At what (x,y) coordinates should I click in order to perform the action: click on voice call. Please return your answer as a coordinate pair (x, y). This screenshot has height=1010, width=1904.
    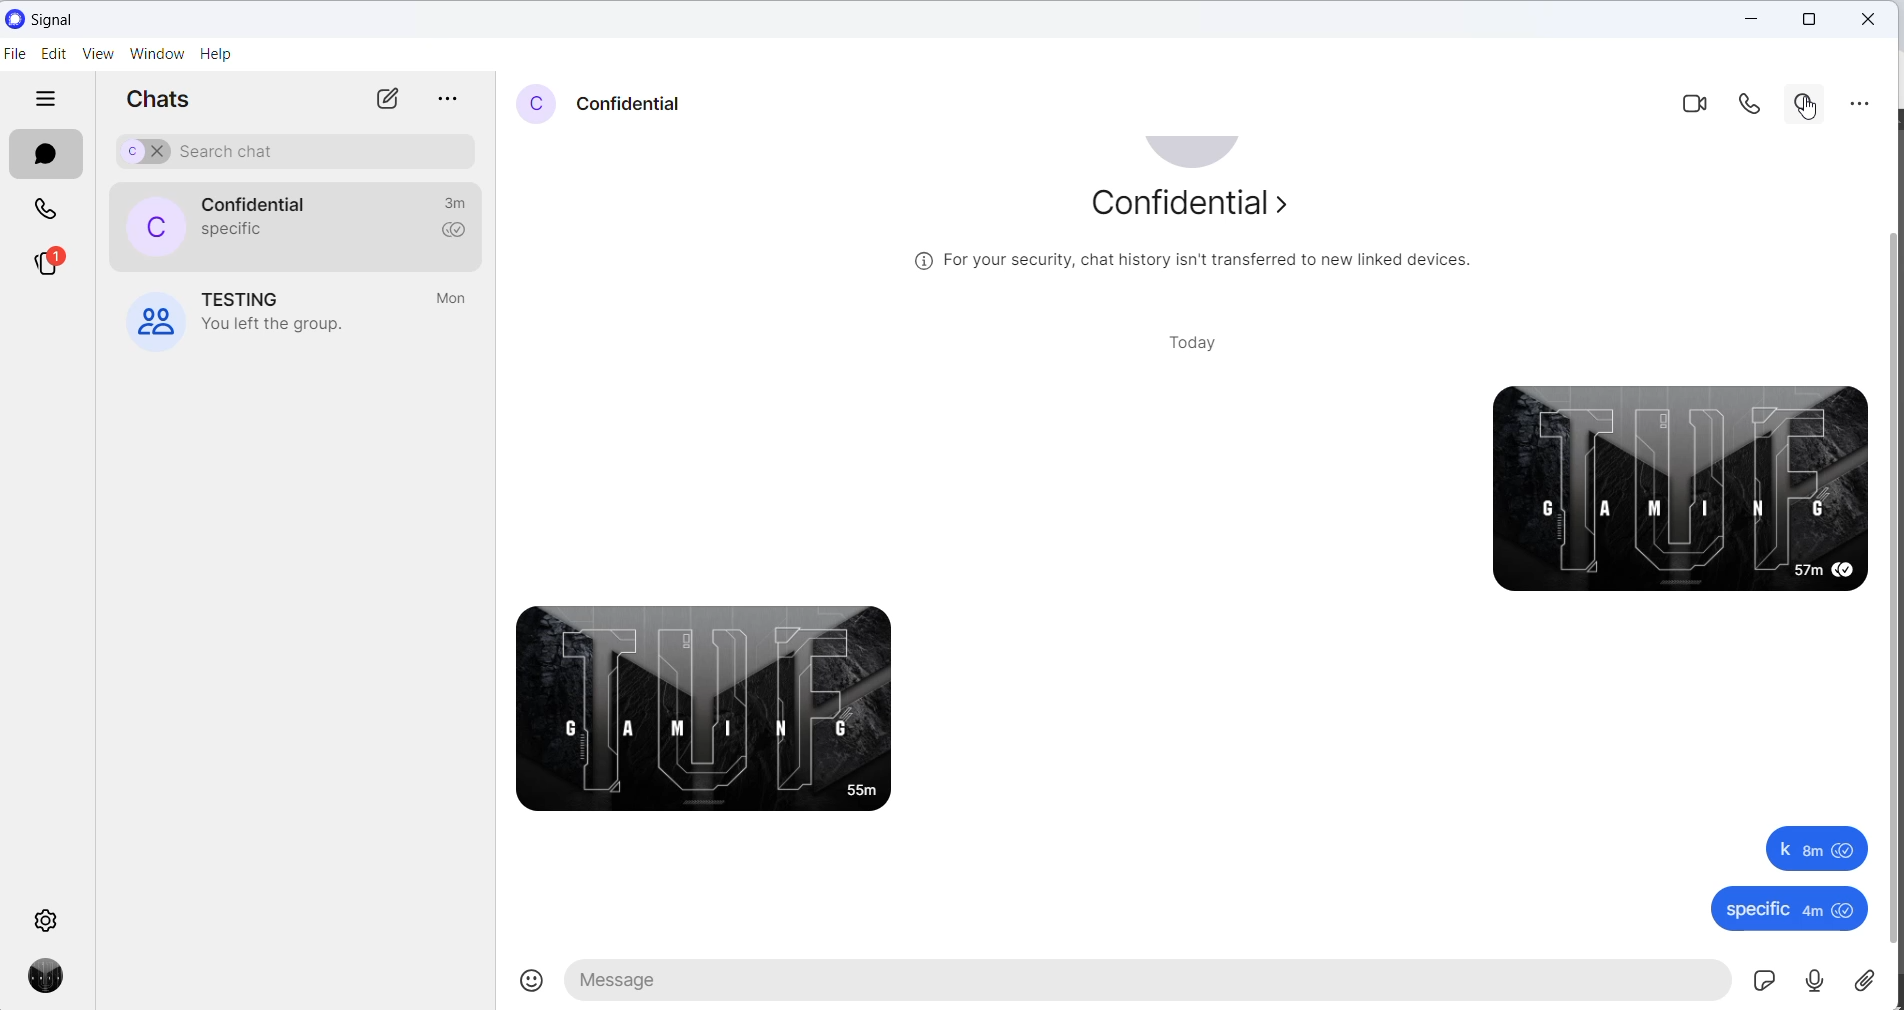
    Looking at the image, I should click on (1759, 104).